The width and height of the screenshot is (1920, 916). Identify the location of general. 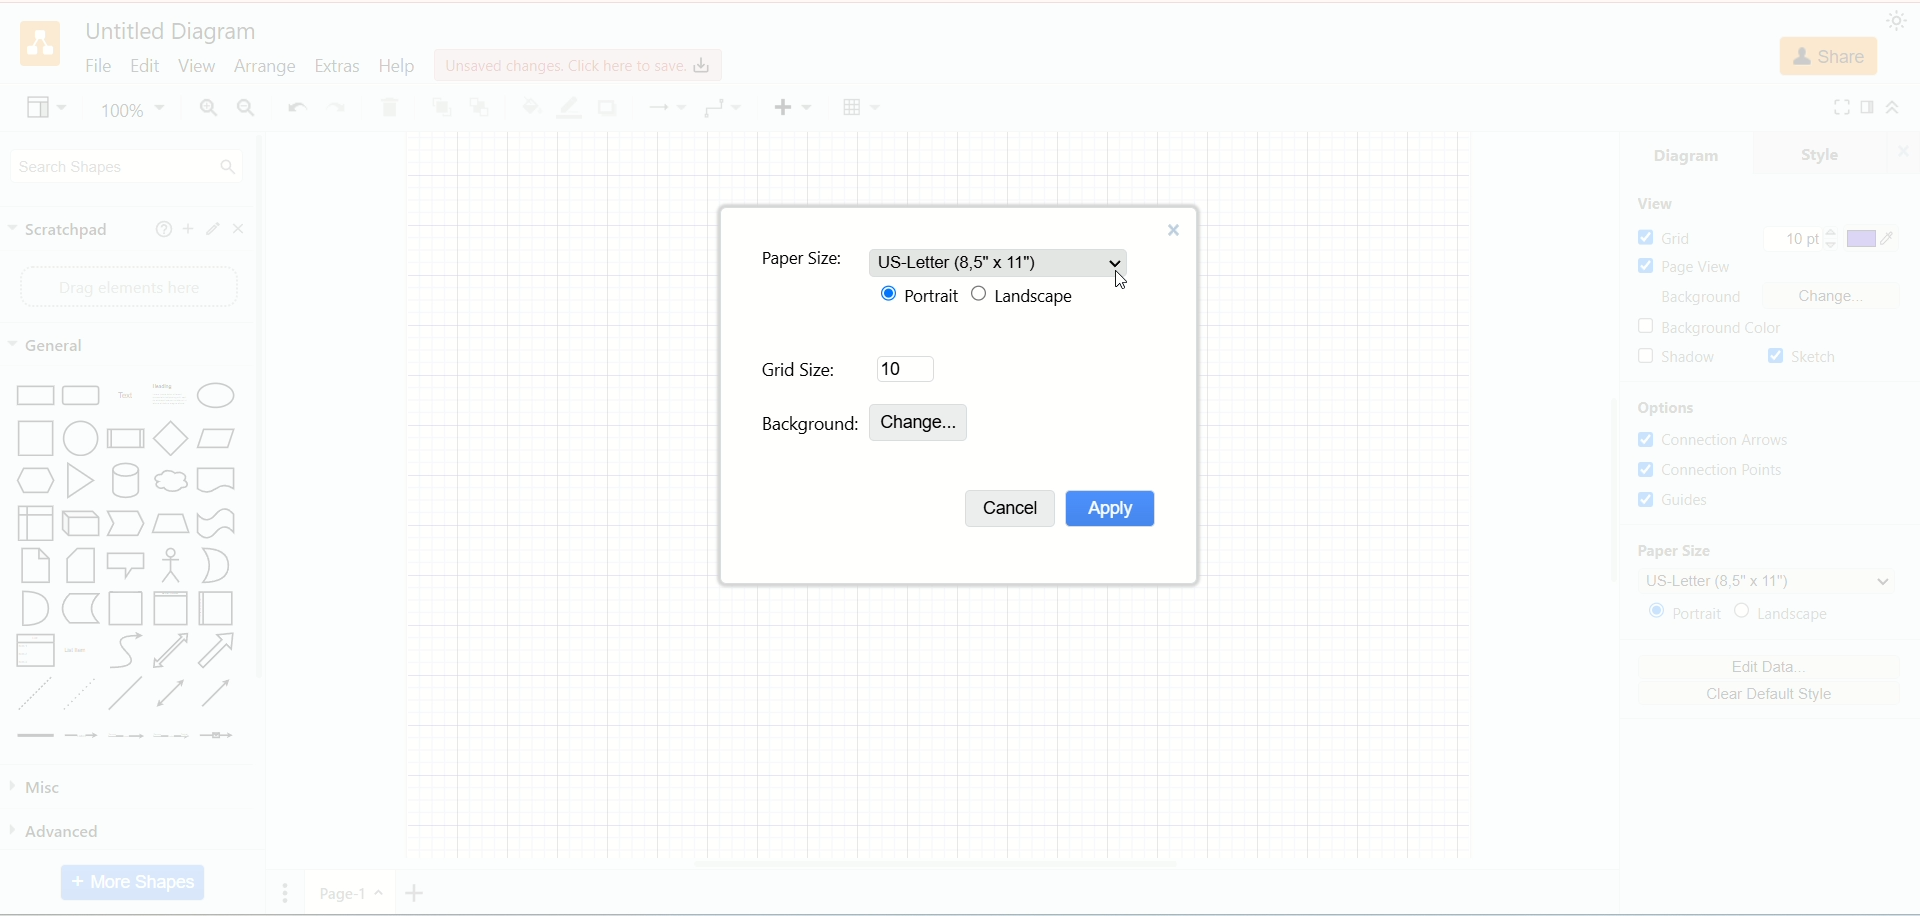
(51, 346).